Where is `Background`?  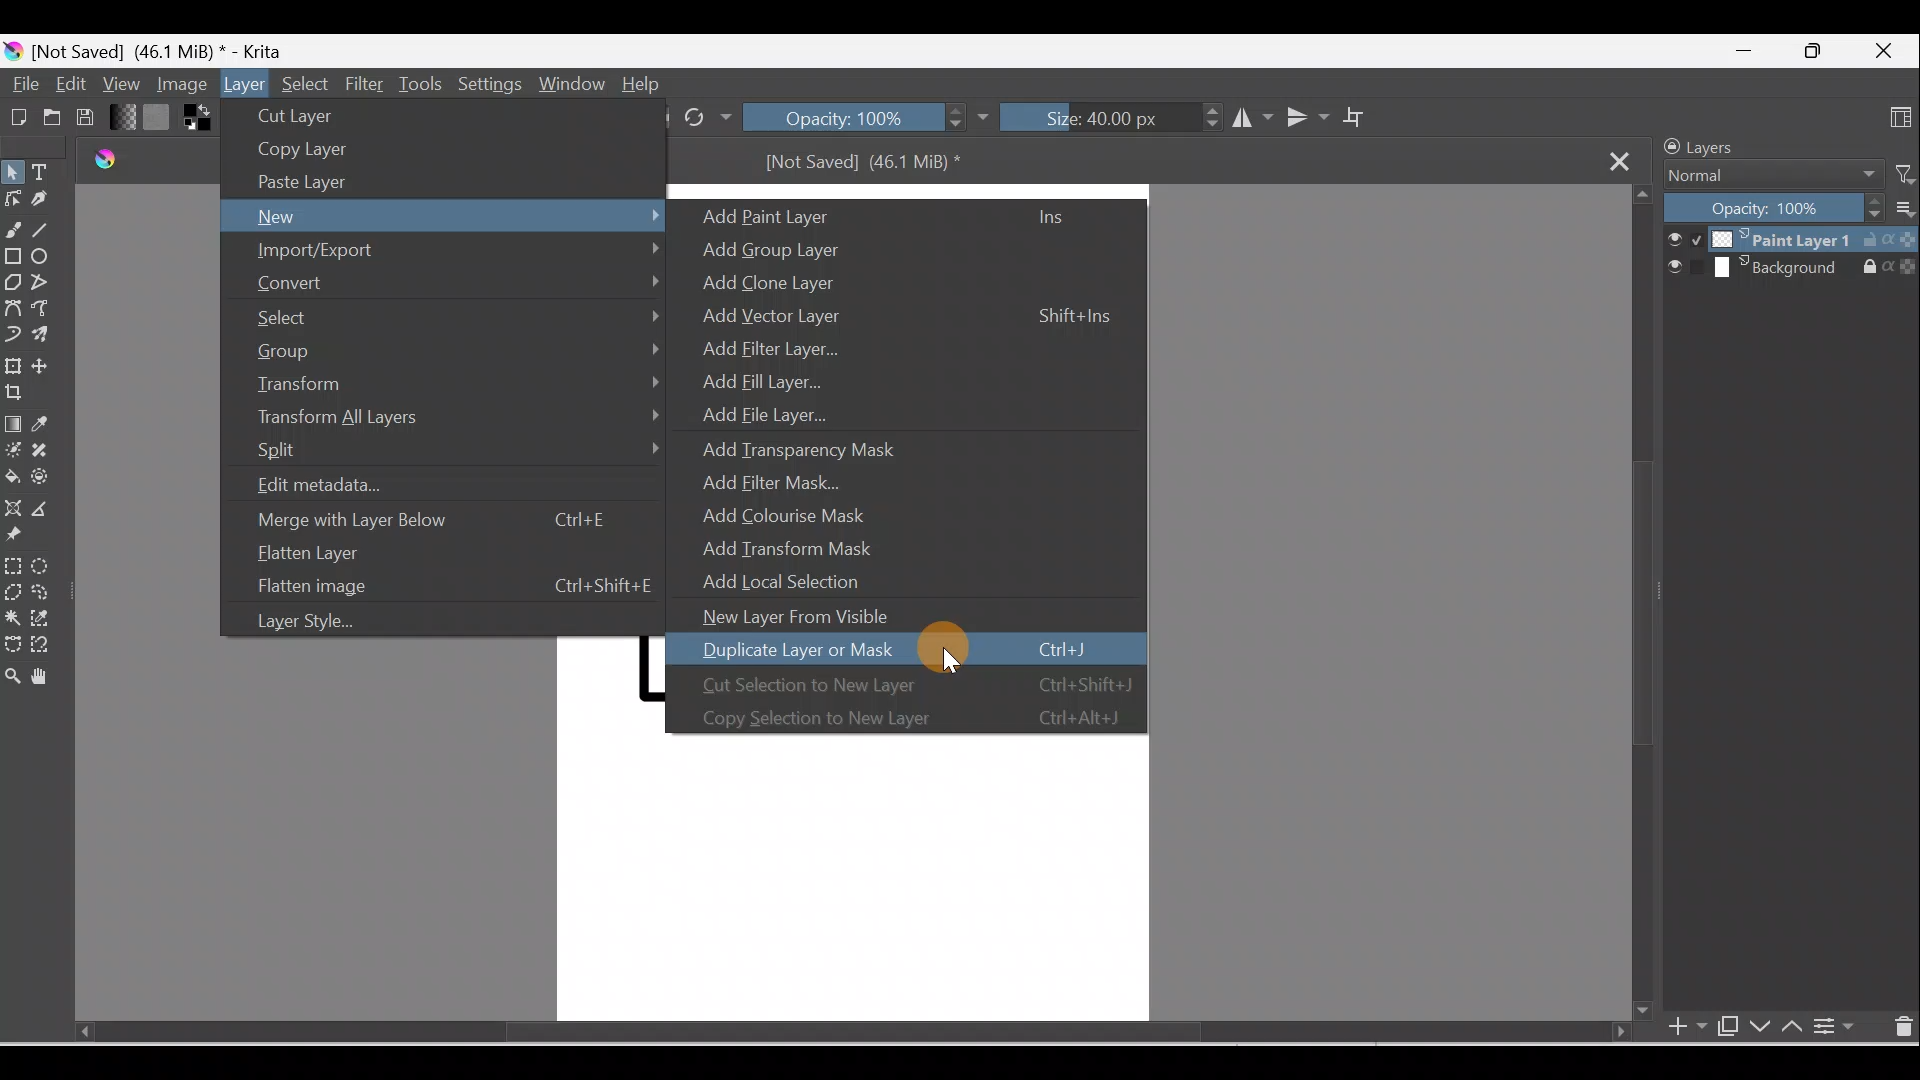 Background is located at coordinates (1792, 269).